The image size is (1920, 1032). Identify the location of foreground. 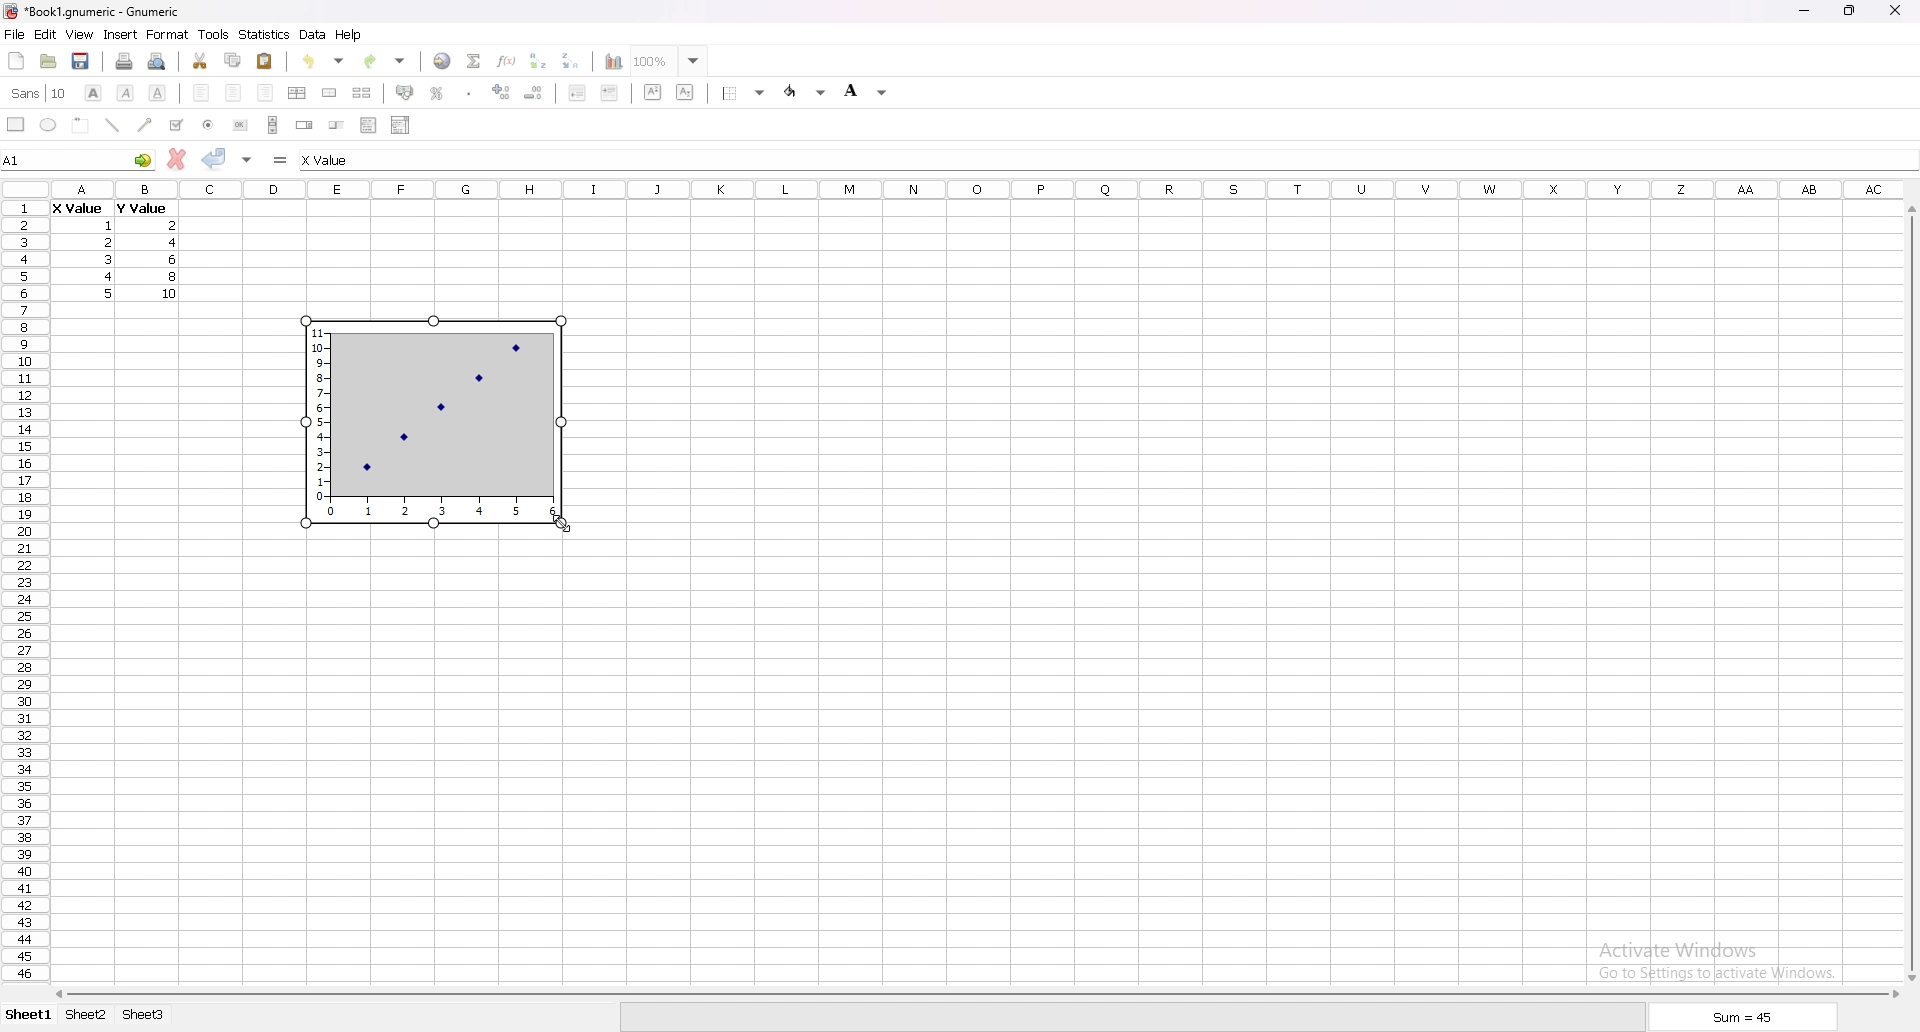
(807, 91).